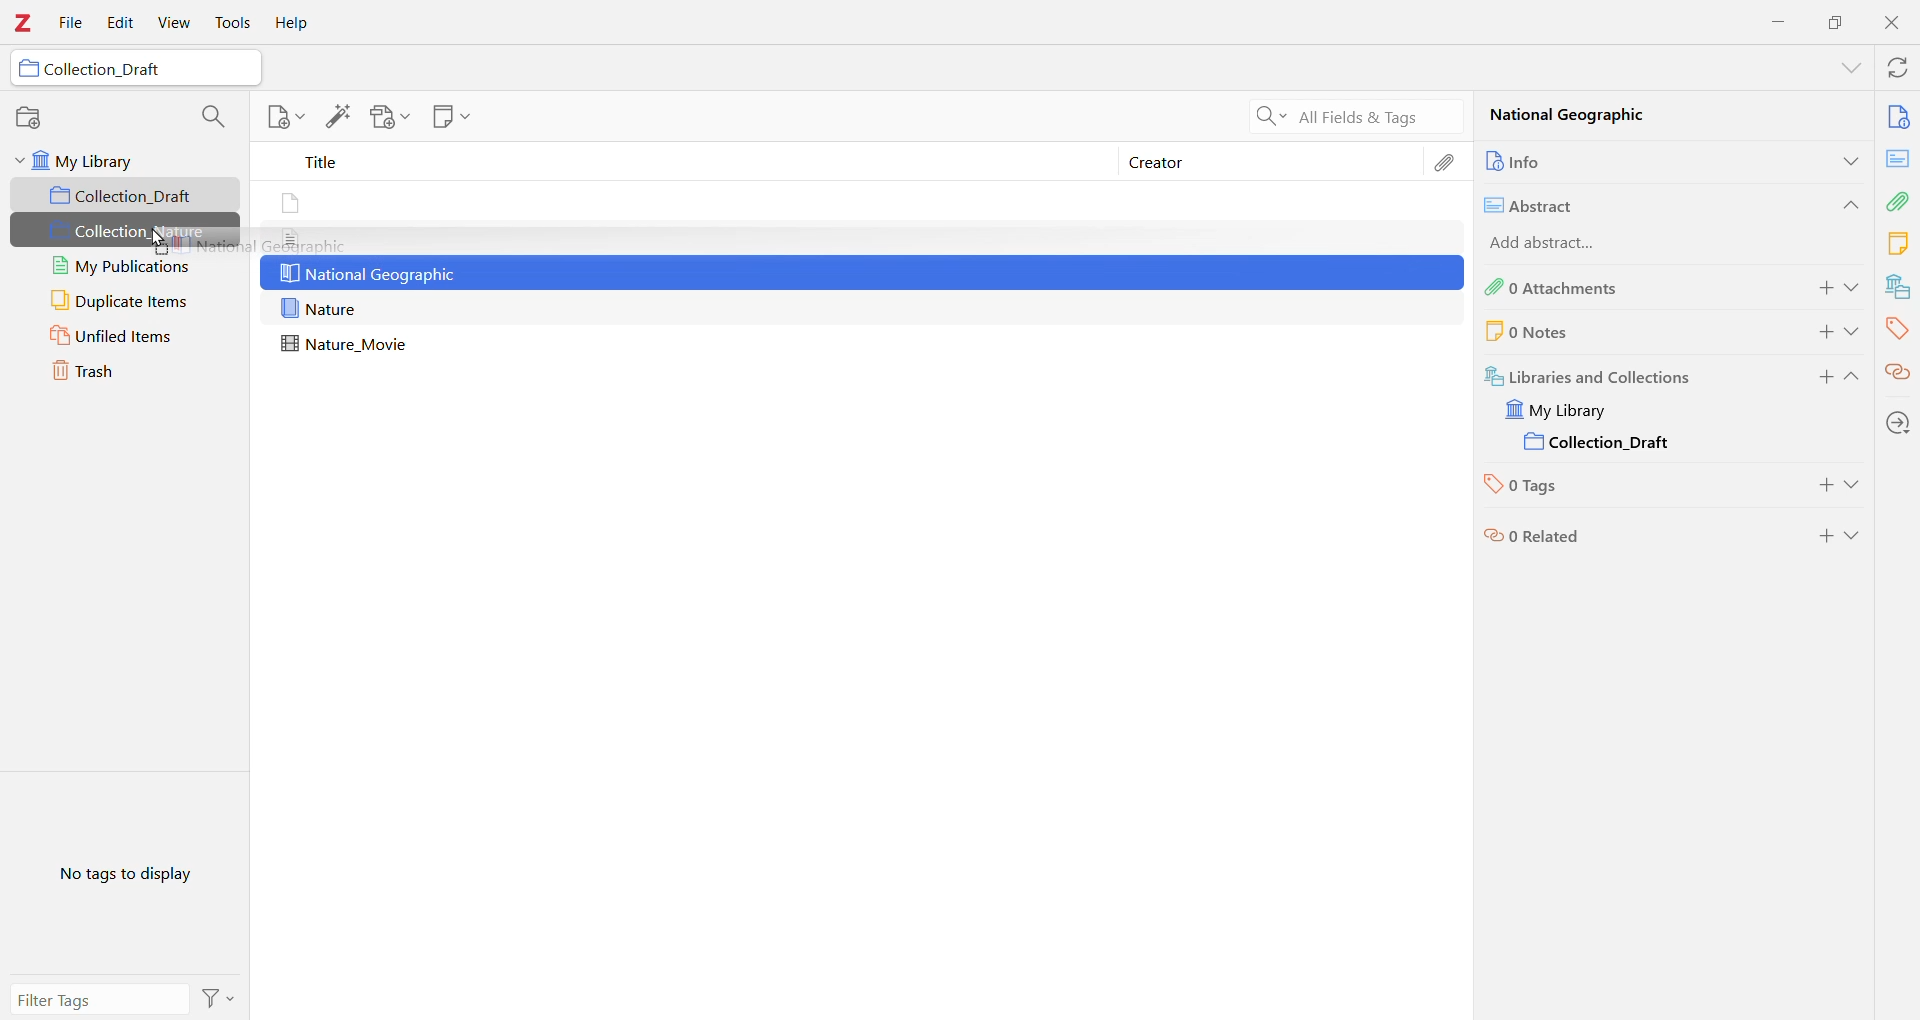  Describe the element at coordinates (290, 238) in the screenshot. I see `file` at that location.